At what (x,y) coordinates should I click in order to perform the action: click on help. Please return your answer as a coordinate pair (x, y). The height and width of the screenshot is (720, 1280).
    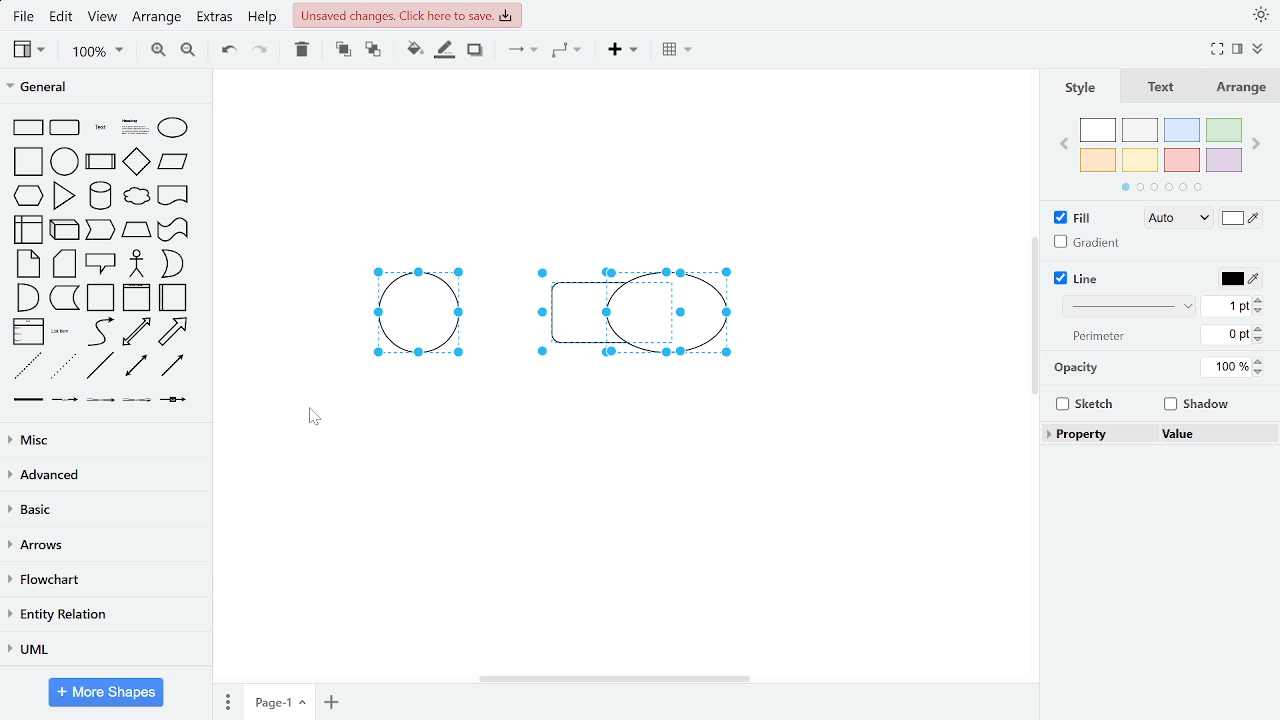
    Looking at the image, I should click on (264, 19).